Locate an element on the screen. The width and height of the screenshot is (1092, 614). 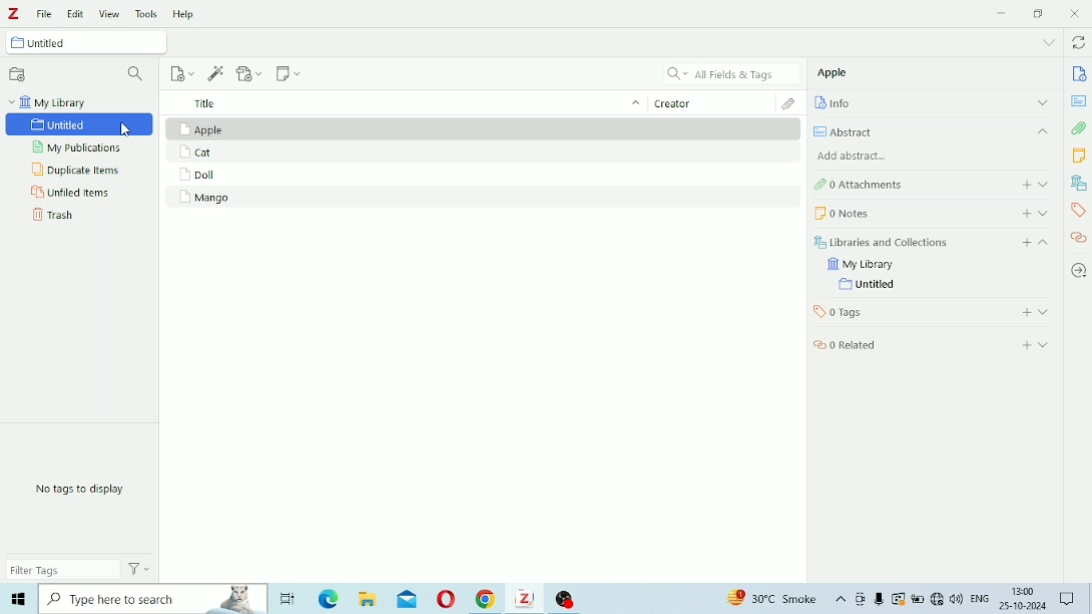
Add is located at coordinates (1027, 213).